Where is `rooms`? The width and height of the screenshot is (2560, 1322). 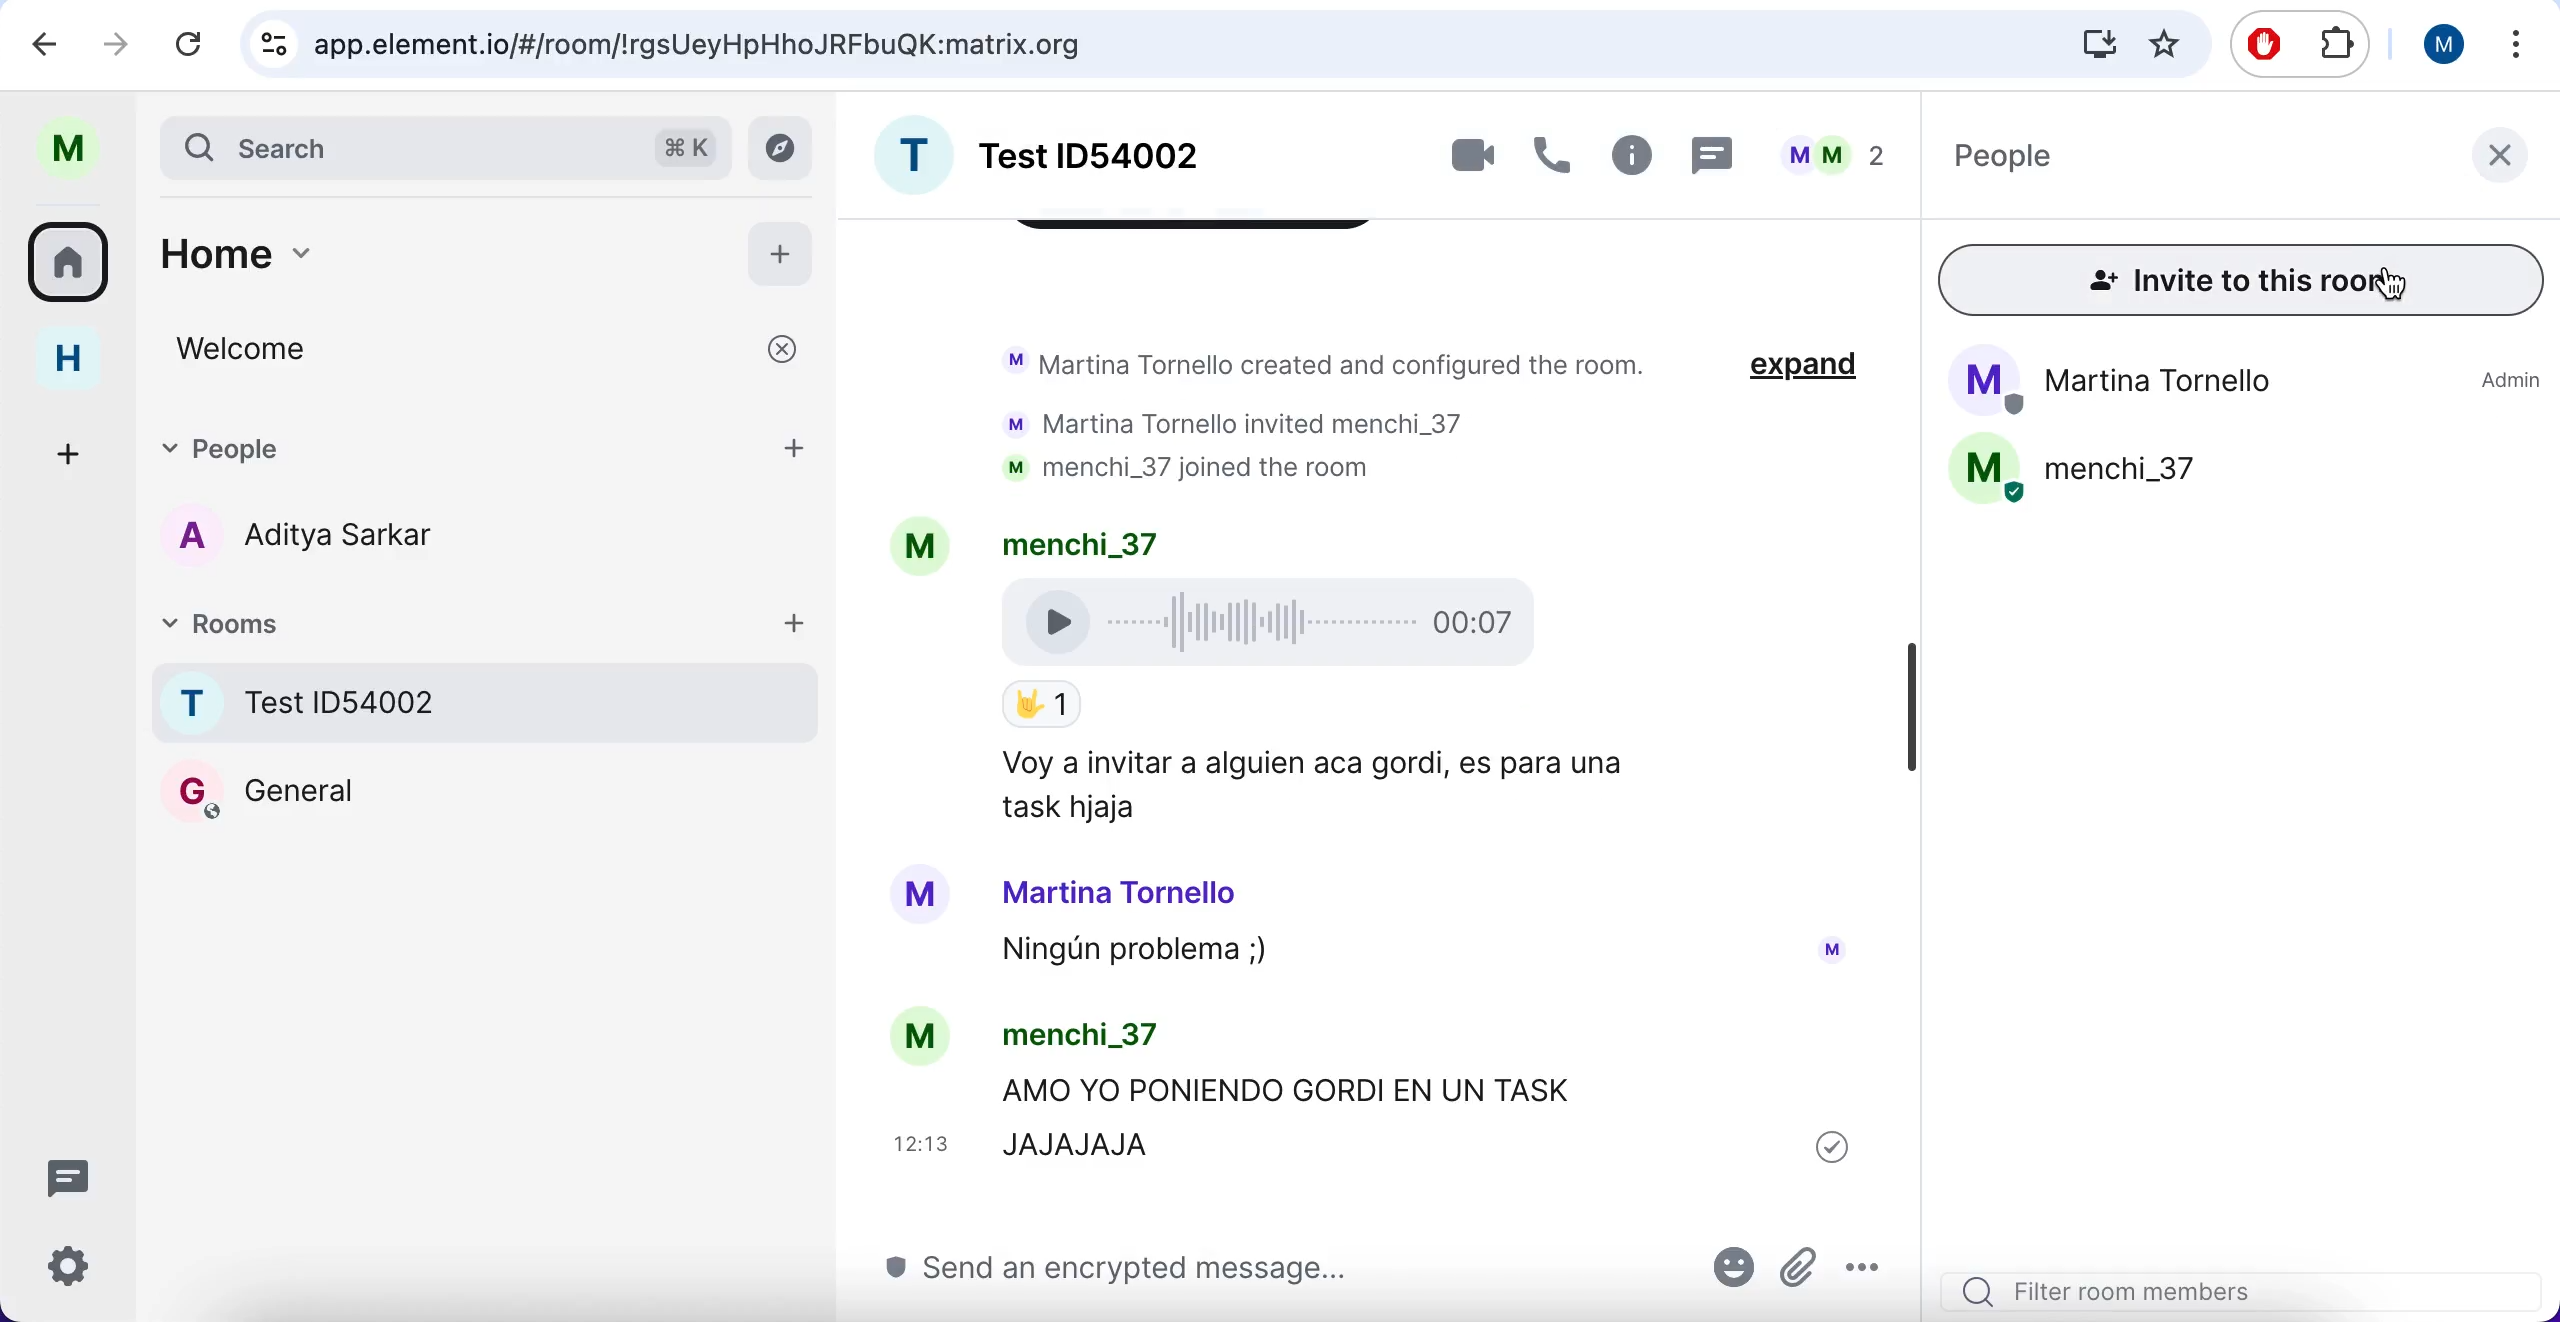 rooms is located at coordinates (450, 620).